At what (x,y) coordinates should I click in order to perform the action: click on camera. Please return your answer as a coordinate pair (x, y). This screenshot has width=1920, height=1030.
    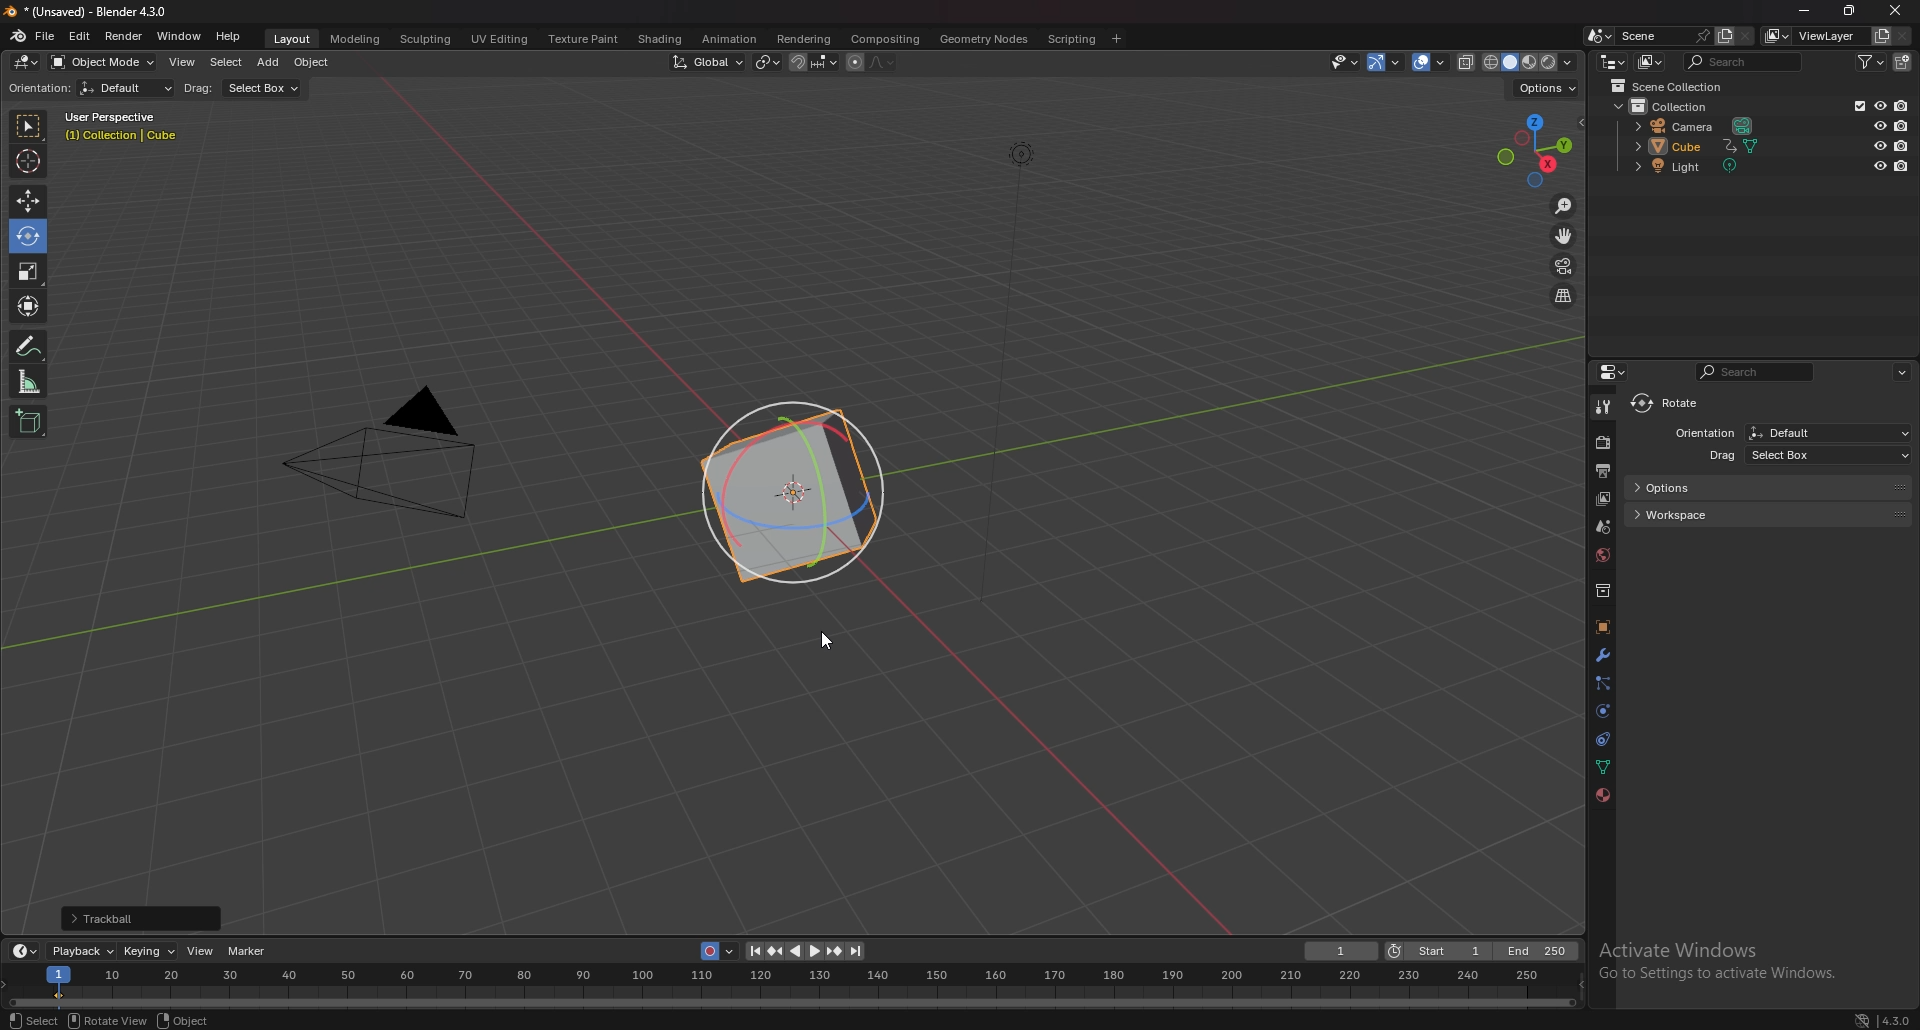
    Looking at the image, I should click on (399, 455).